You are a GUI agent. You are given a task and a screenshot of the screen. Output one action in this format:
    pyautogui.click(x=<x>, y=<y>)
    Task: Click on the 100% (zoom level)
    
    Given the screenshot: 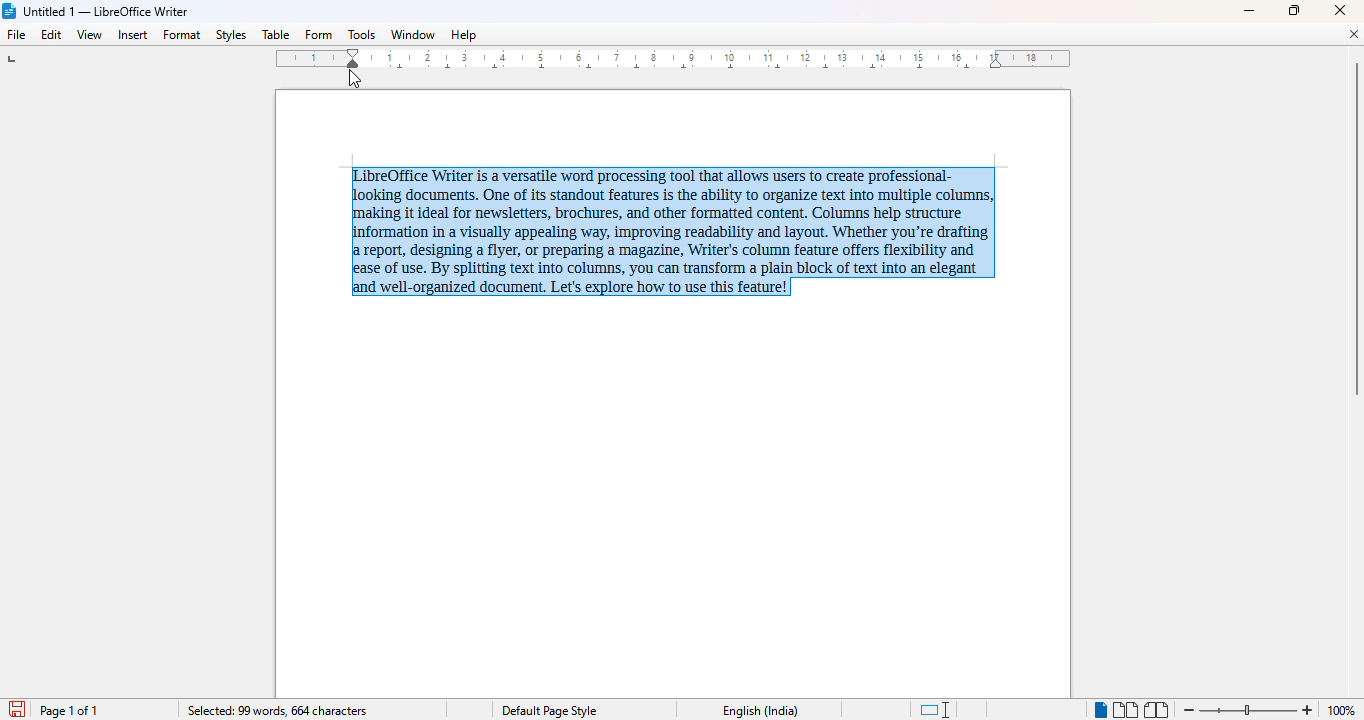 What is the action you would take?
    pyautogui.click(x=1344, y=710)
    